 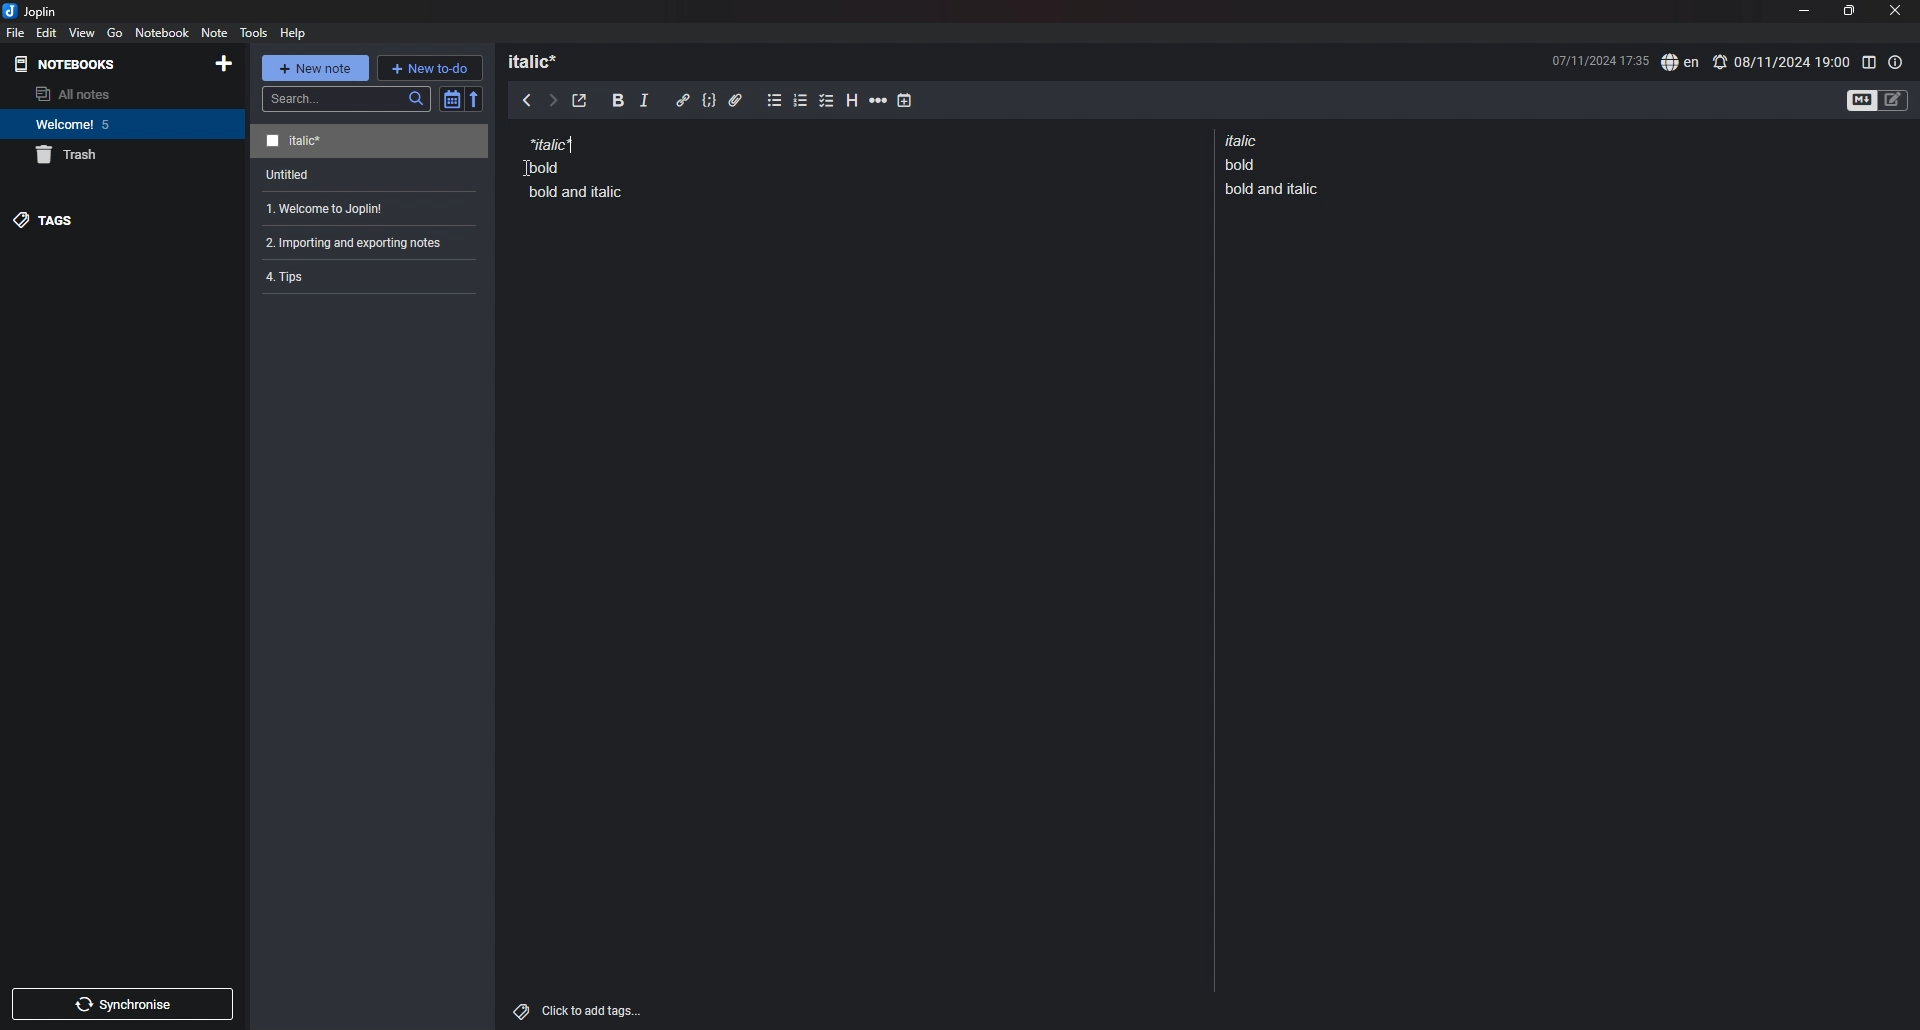 What do you see at coordinates (372, 175) in the screenshot?
I see `note` at bounding box center [372, 175].